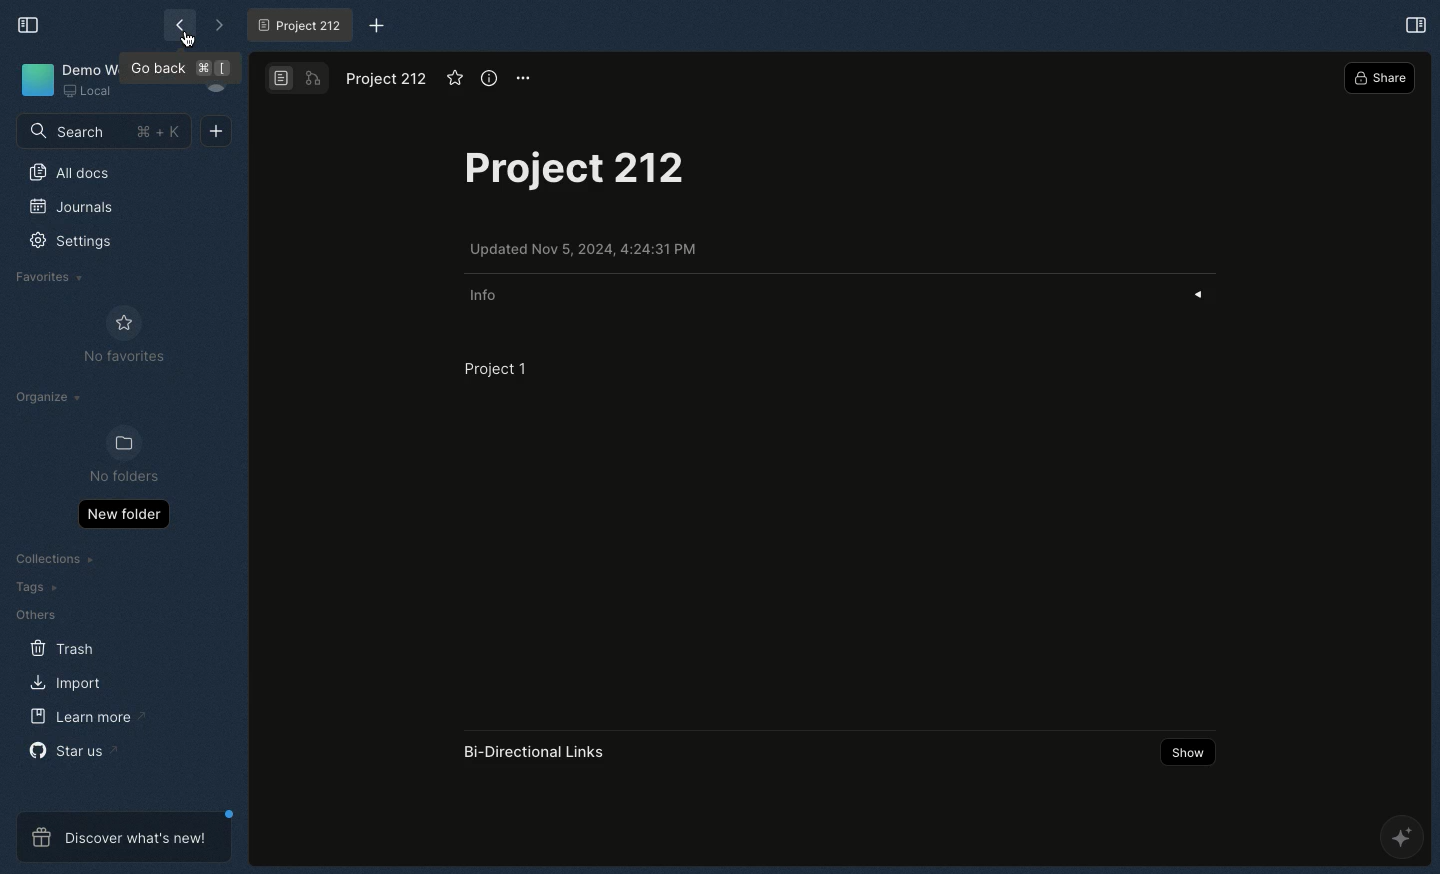 Image resolution: width=1440 pixels, height=874 pixels. What do you see at coordinates (537, 752) in the screenshot?
I see `Bi-directional links` at bounding box center [537, 752].